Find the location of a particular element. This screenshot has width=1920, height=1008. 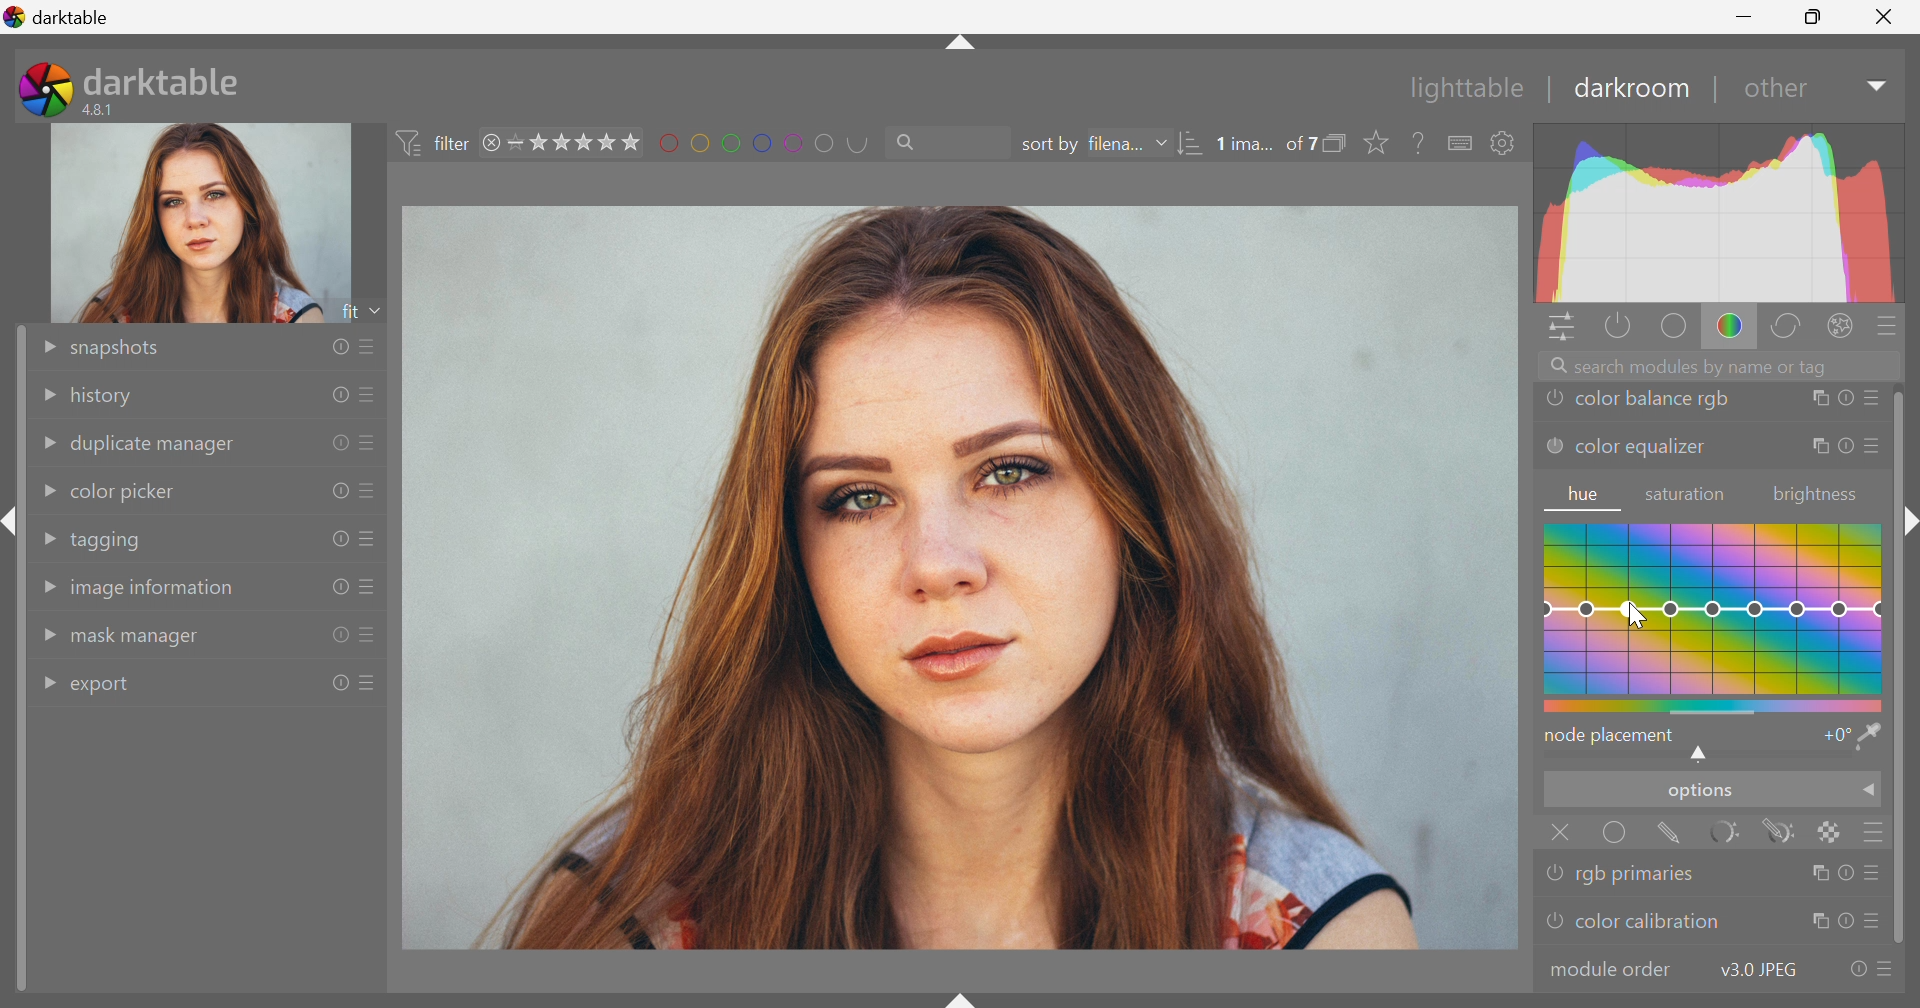

Drop Down is located at coordinates (45, 491).